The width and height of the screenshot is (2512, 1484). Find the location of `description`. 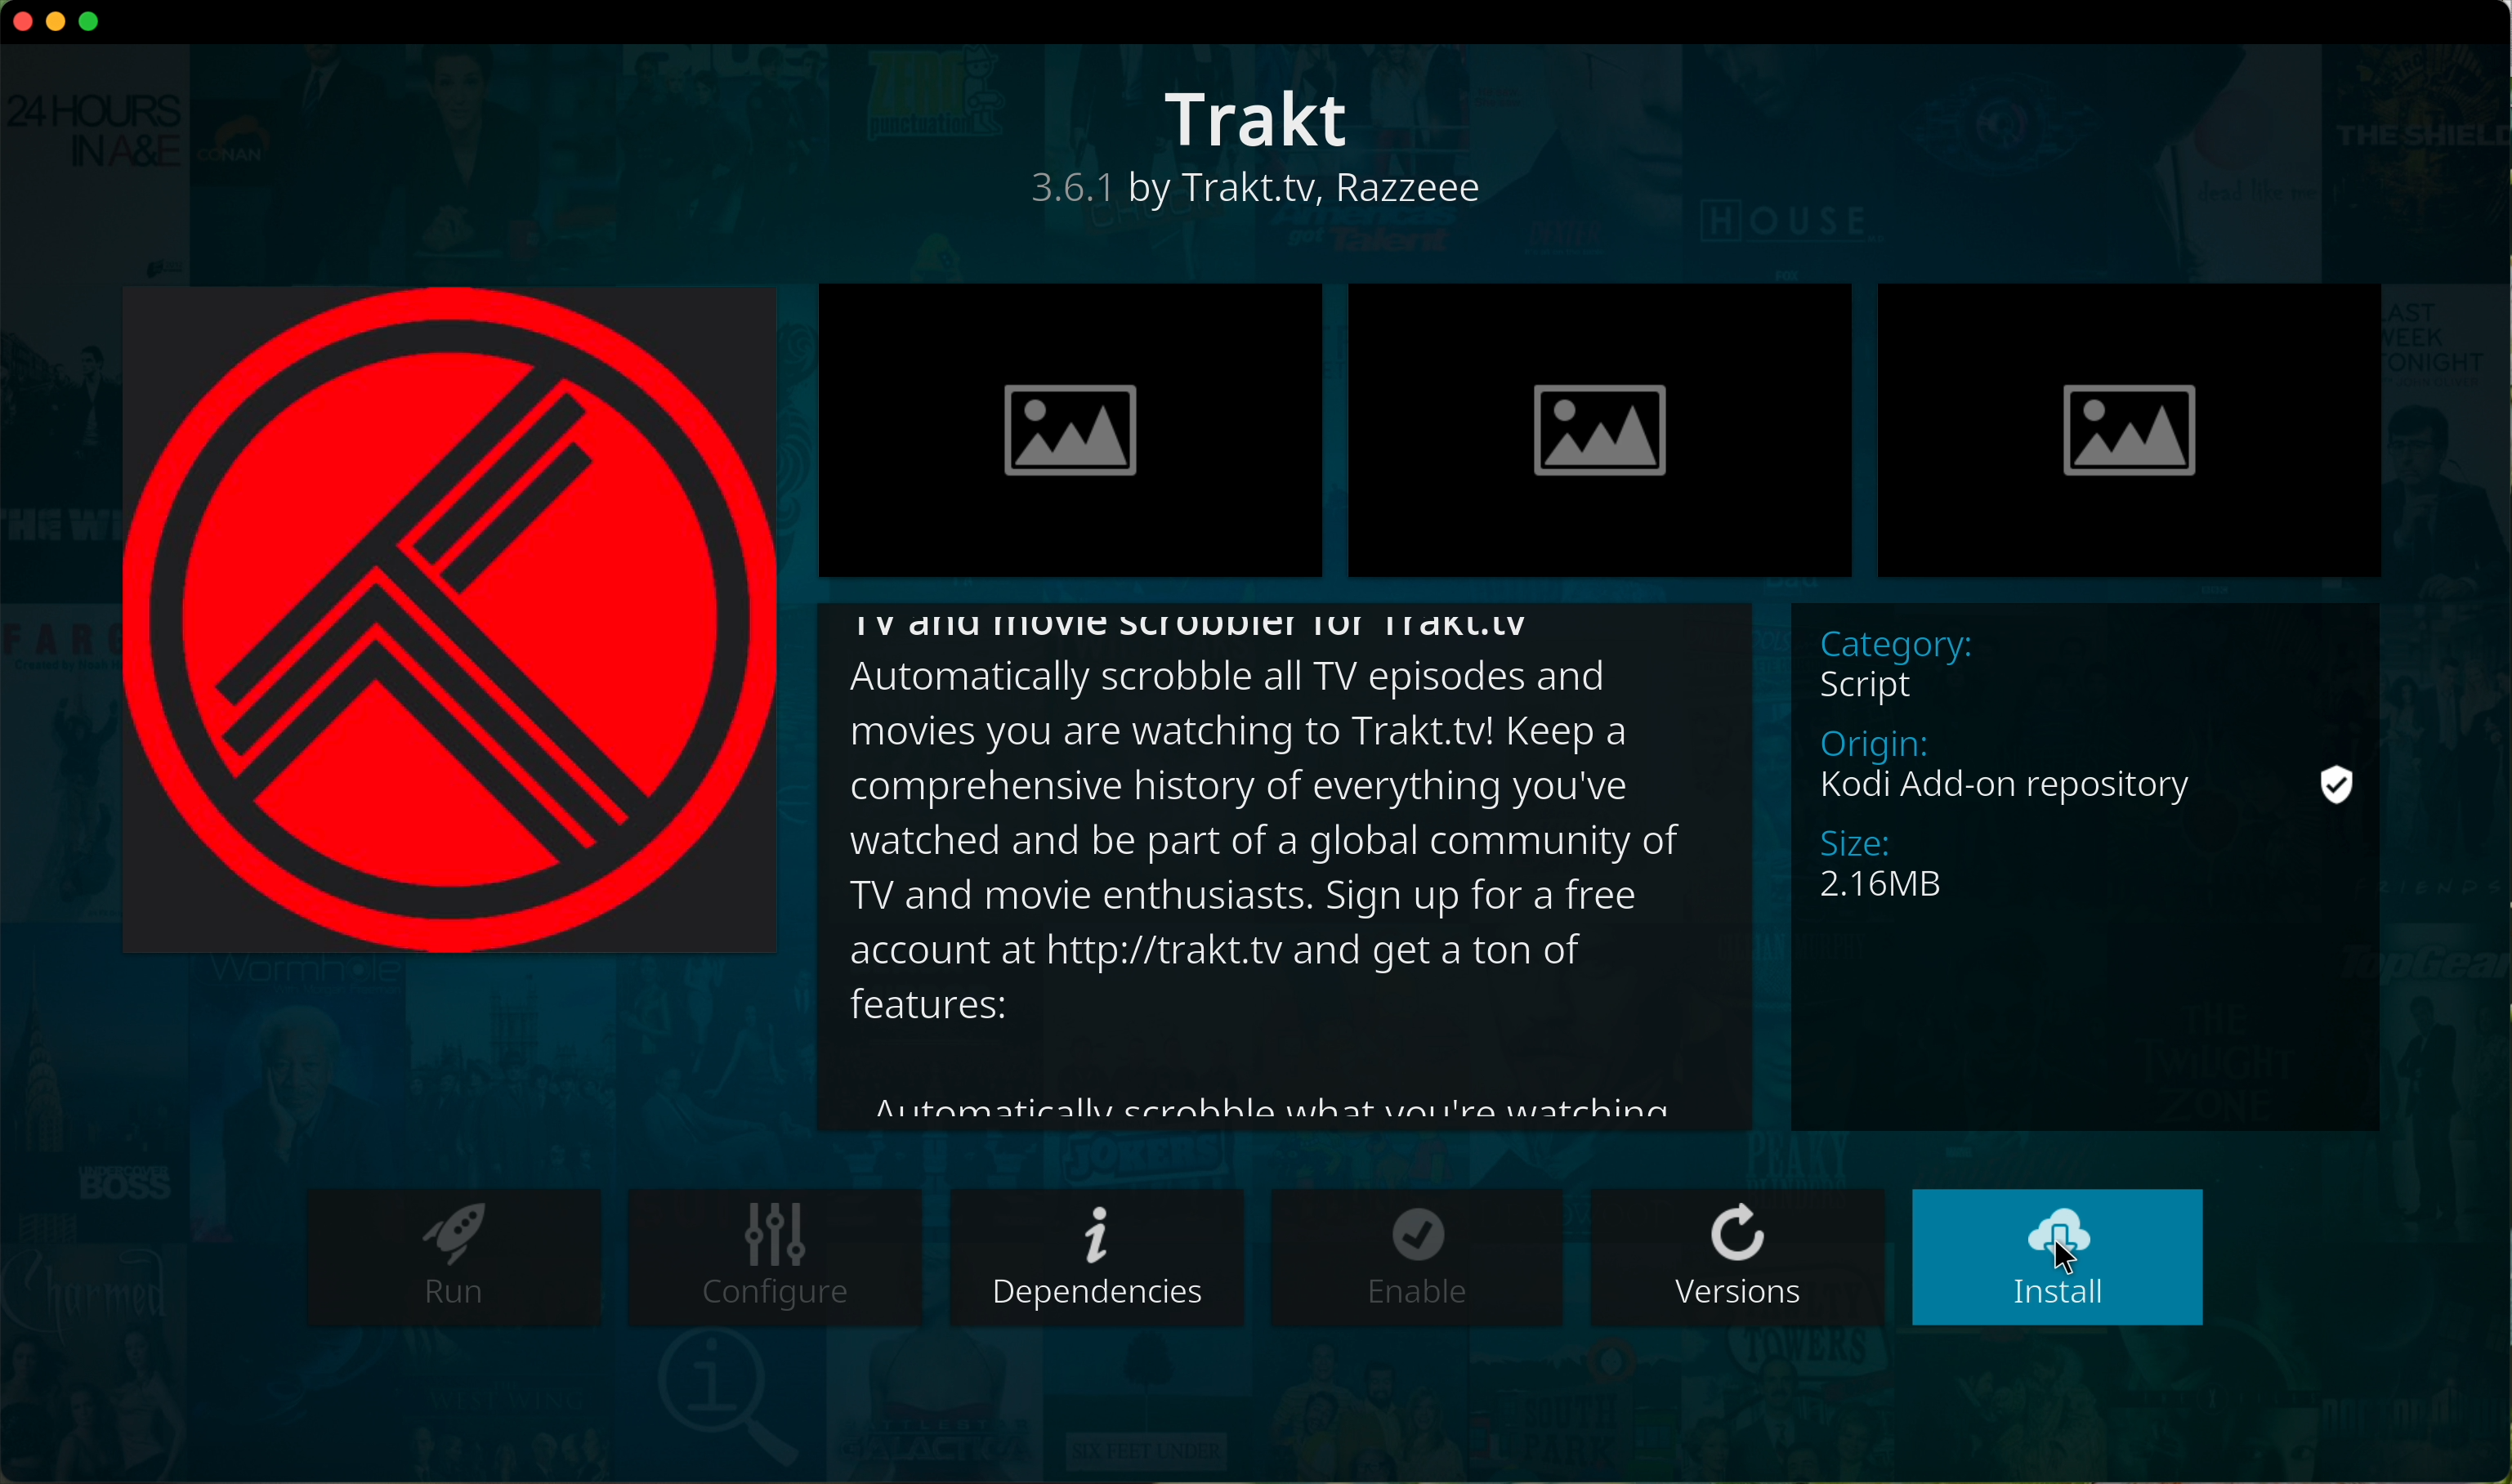

description is located at coordinates (1259, 190).